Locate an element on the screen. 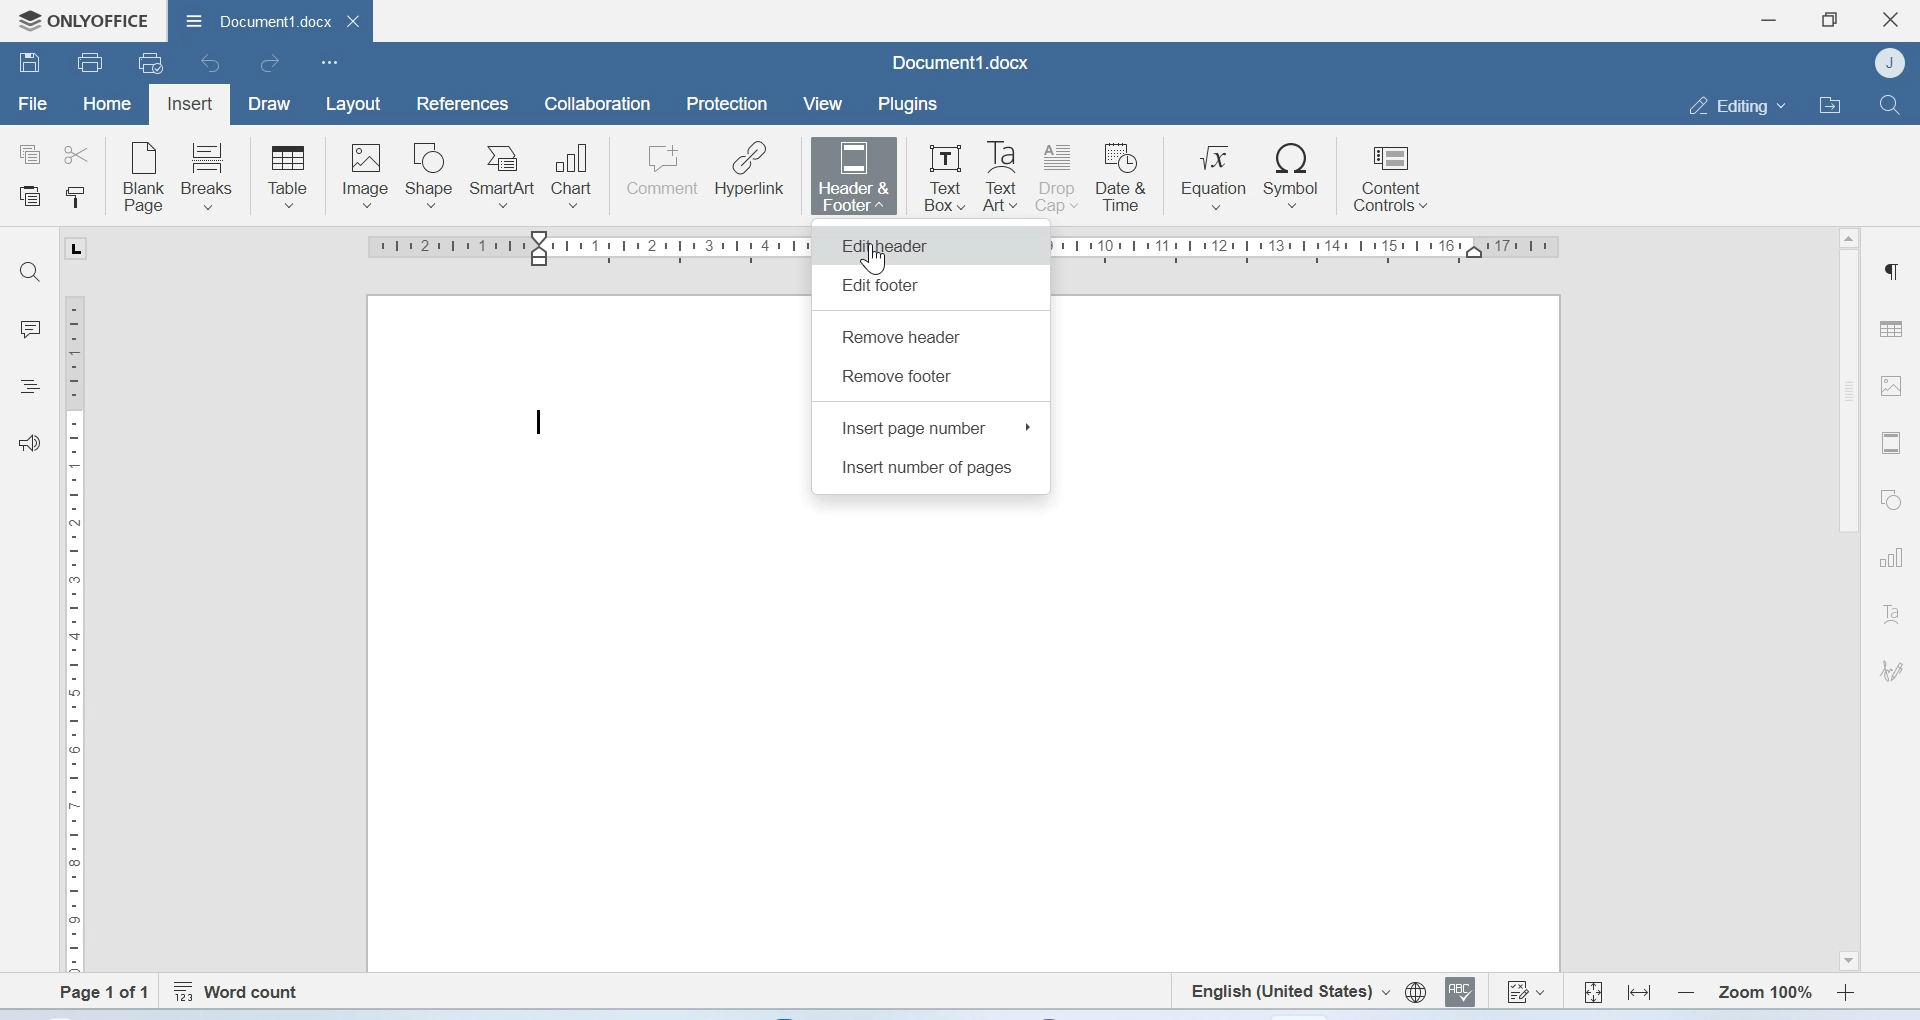  Scroll down is located at coordinates (1846, 961).